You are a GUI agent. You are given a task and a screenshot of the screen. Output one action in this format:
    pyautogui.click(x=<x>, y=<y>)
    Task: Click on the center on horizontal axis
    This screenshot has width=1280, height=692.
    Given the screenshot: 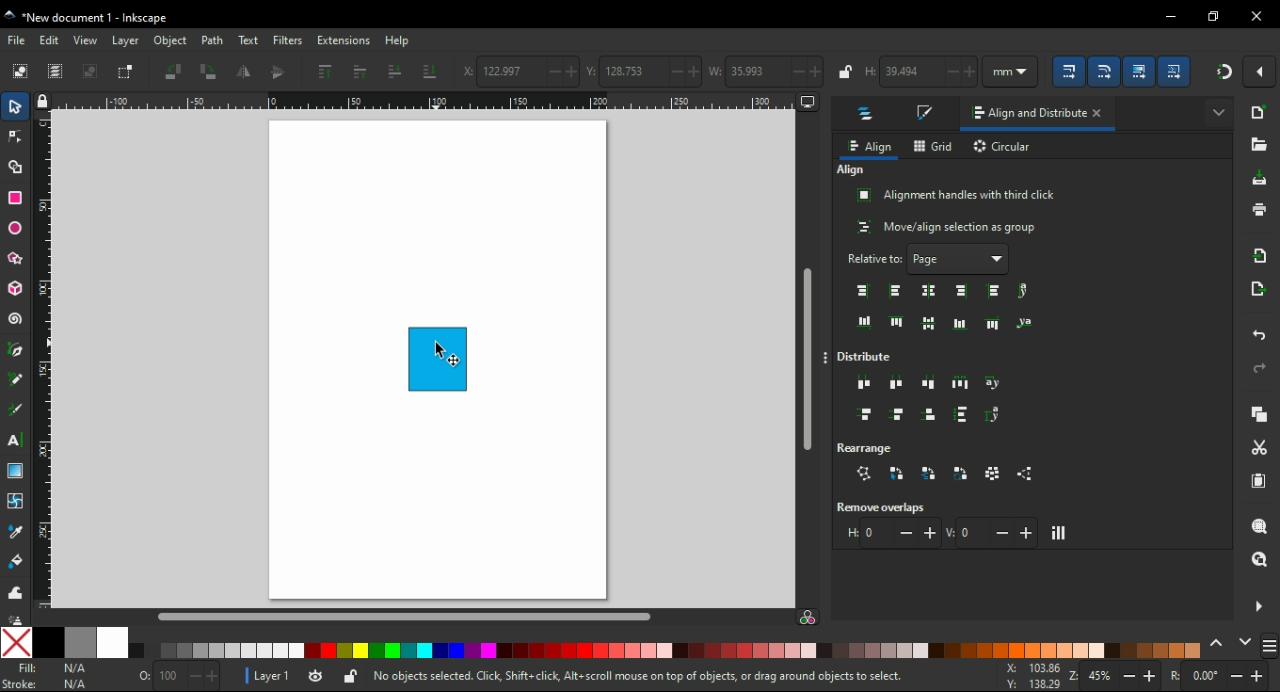 What is the action you would take?
    pyautogui.click(x=931, y=324)
    